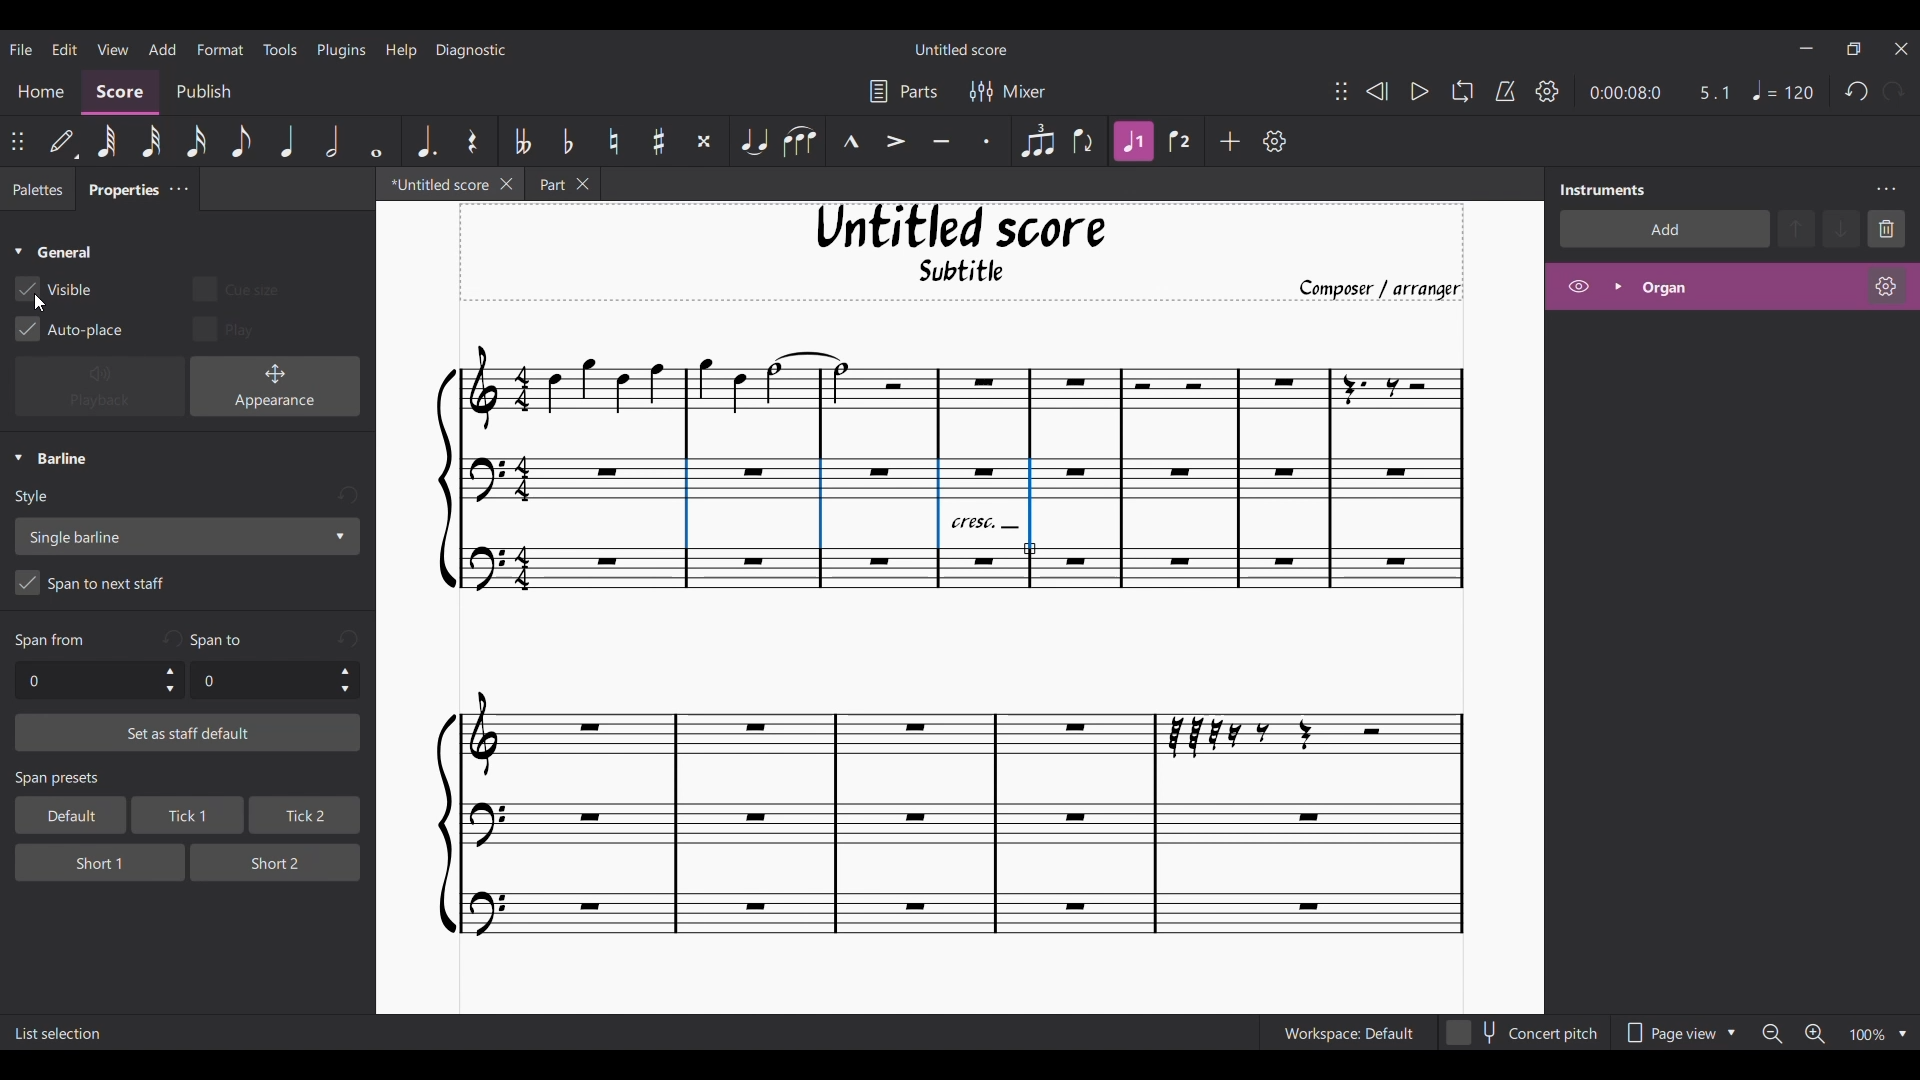 This screenshot has width=1920, height=1080. I want to click on Default, so click(63, 142).